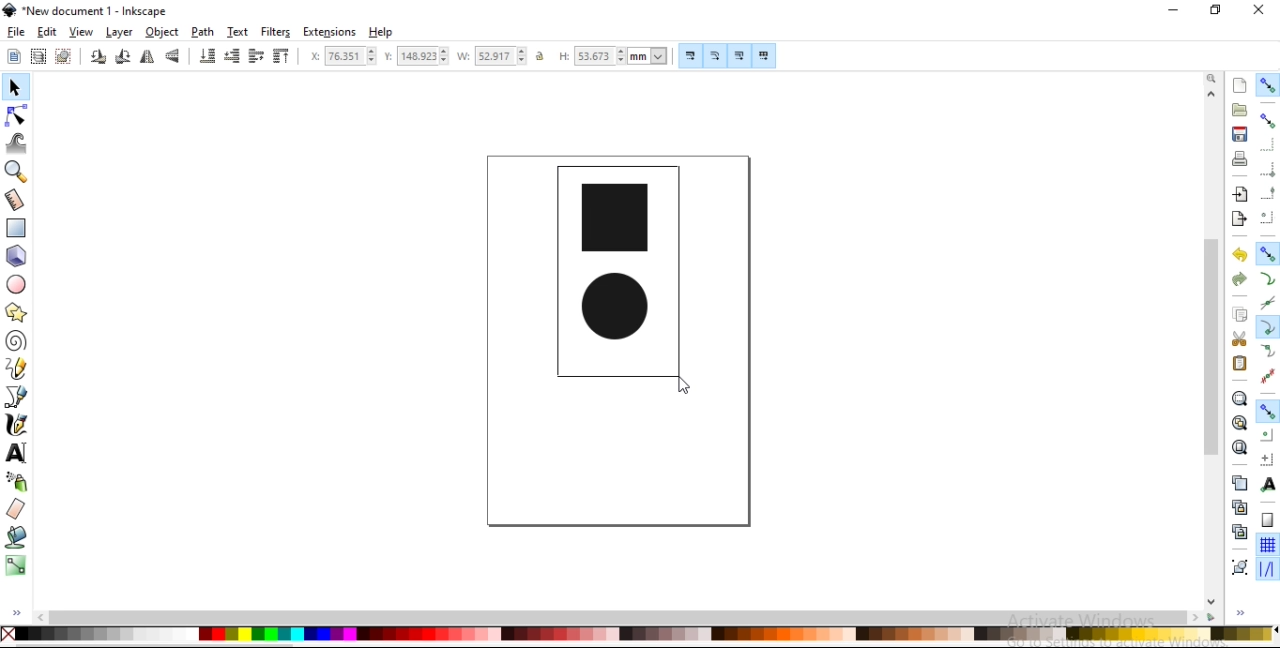  I want to click on erase existing paths, so click(17, 510).